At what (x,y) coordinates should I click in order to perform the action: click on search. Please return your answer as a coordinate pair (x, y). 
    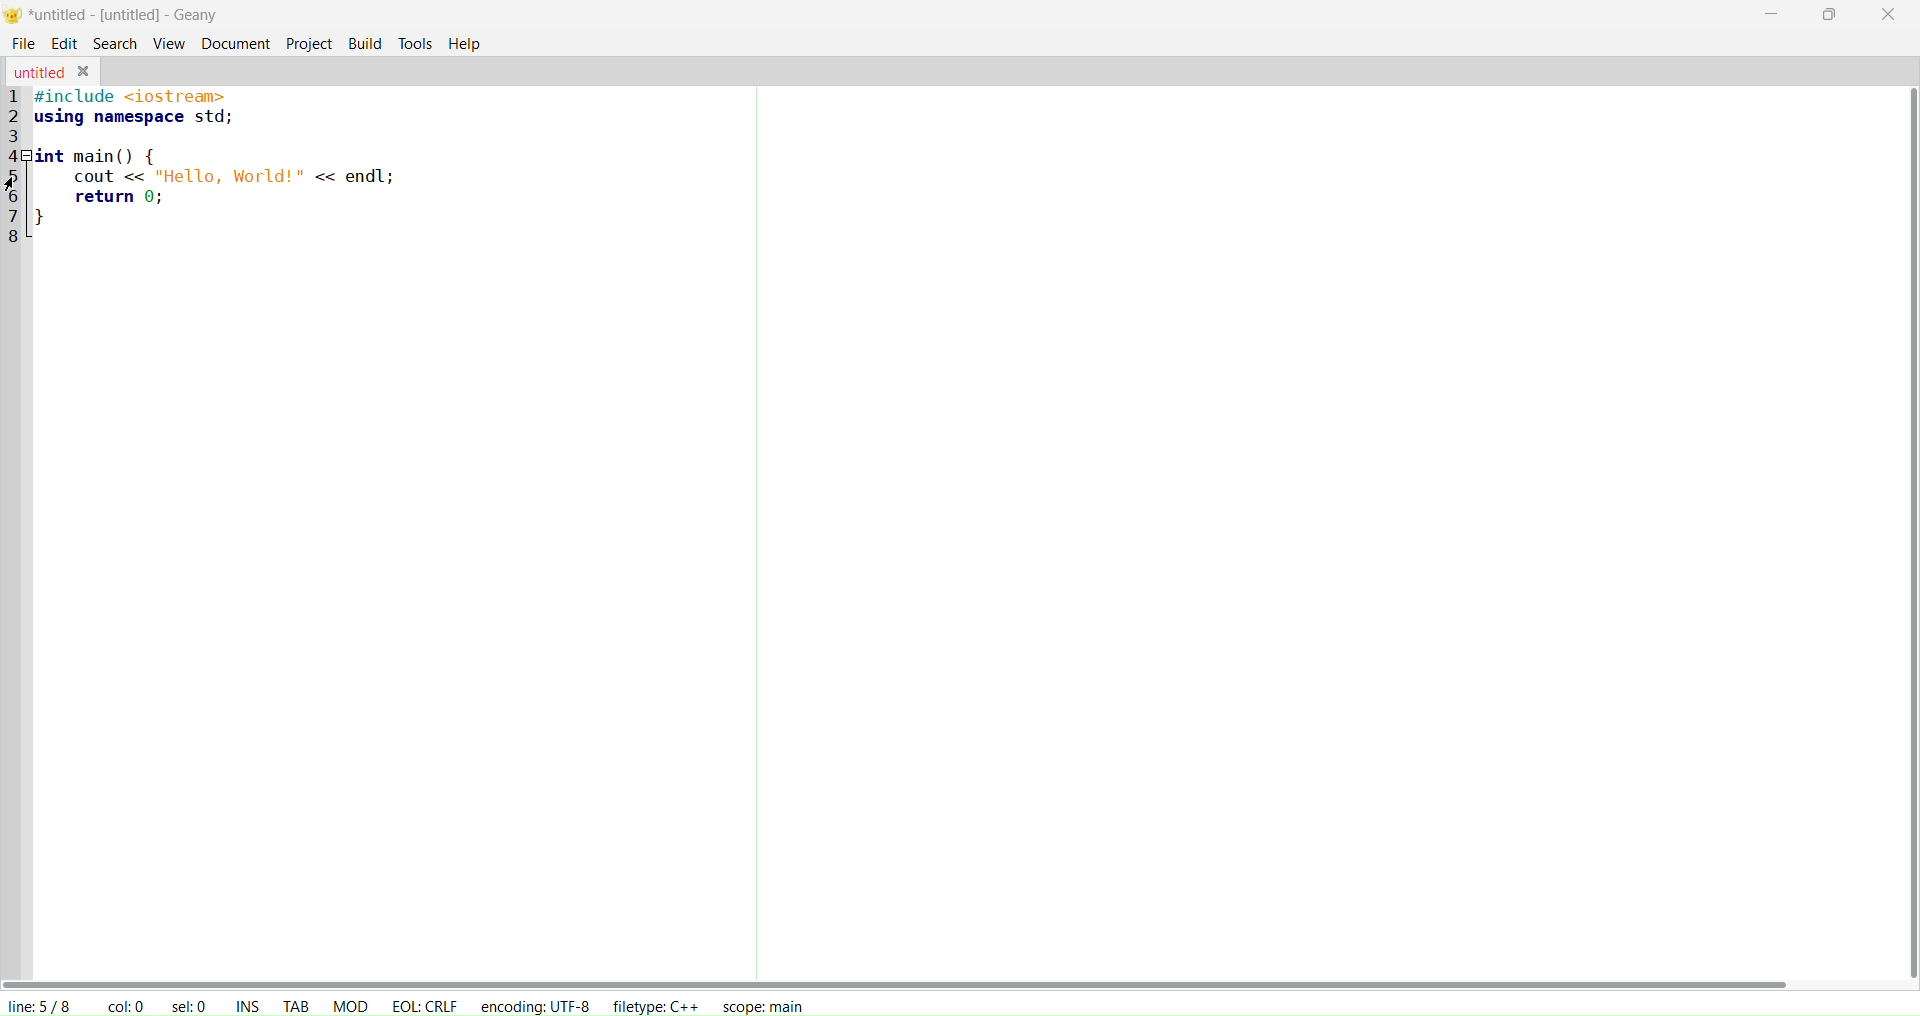
    Looking at the image, I should click on (115, 43).